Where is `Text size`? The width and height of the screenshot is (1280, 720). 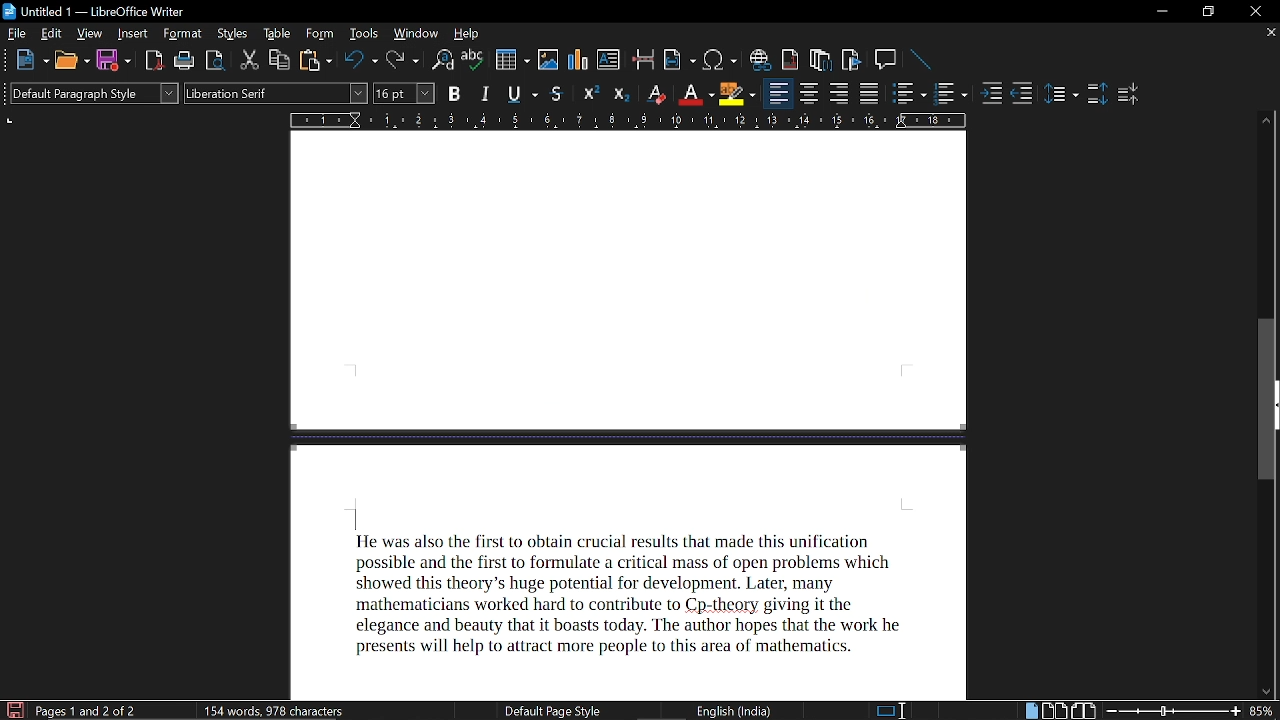
Text size is located at coordinates (403, 92).